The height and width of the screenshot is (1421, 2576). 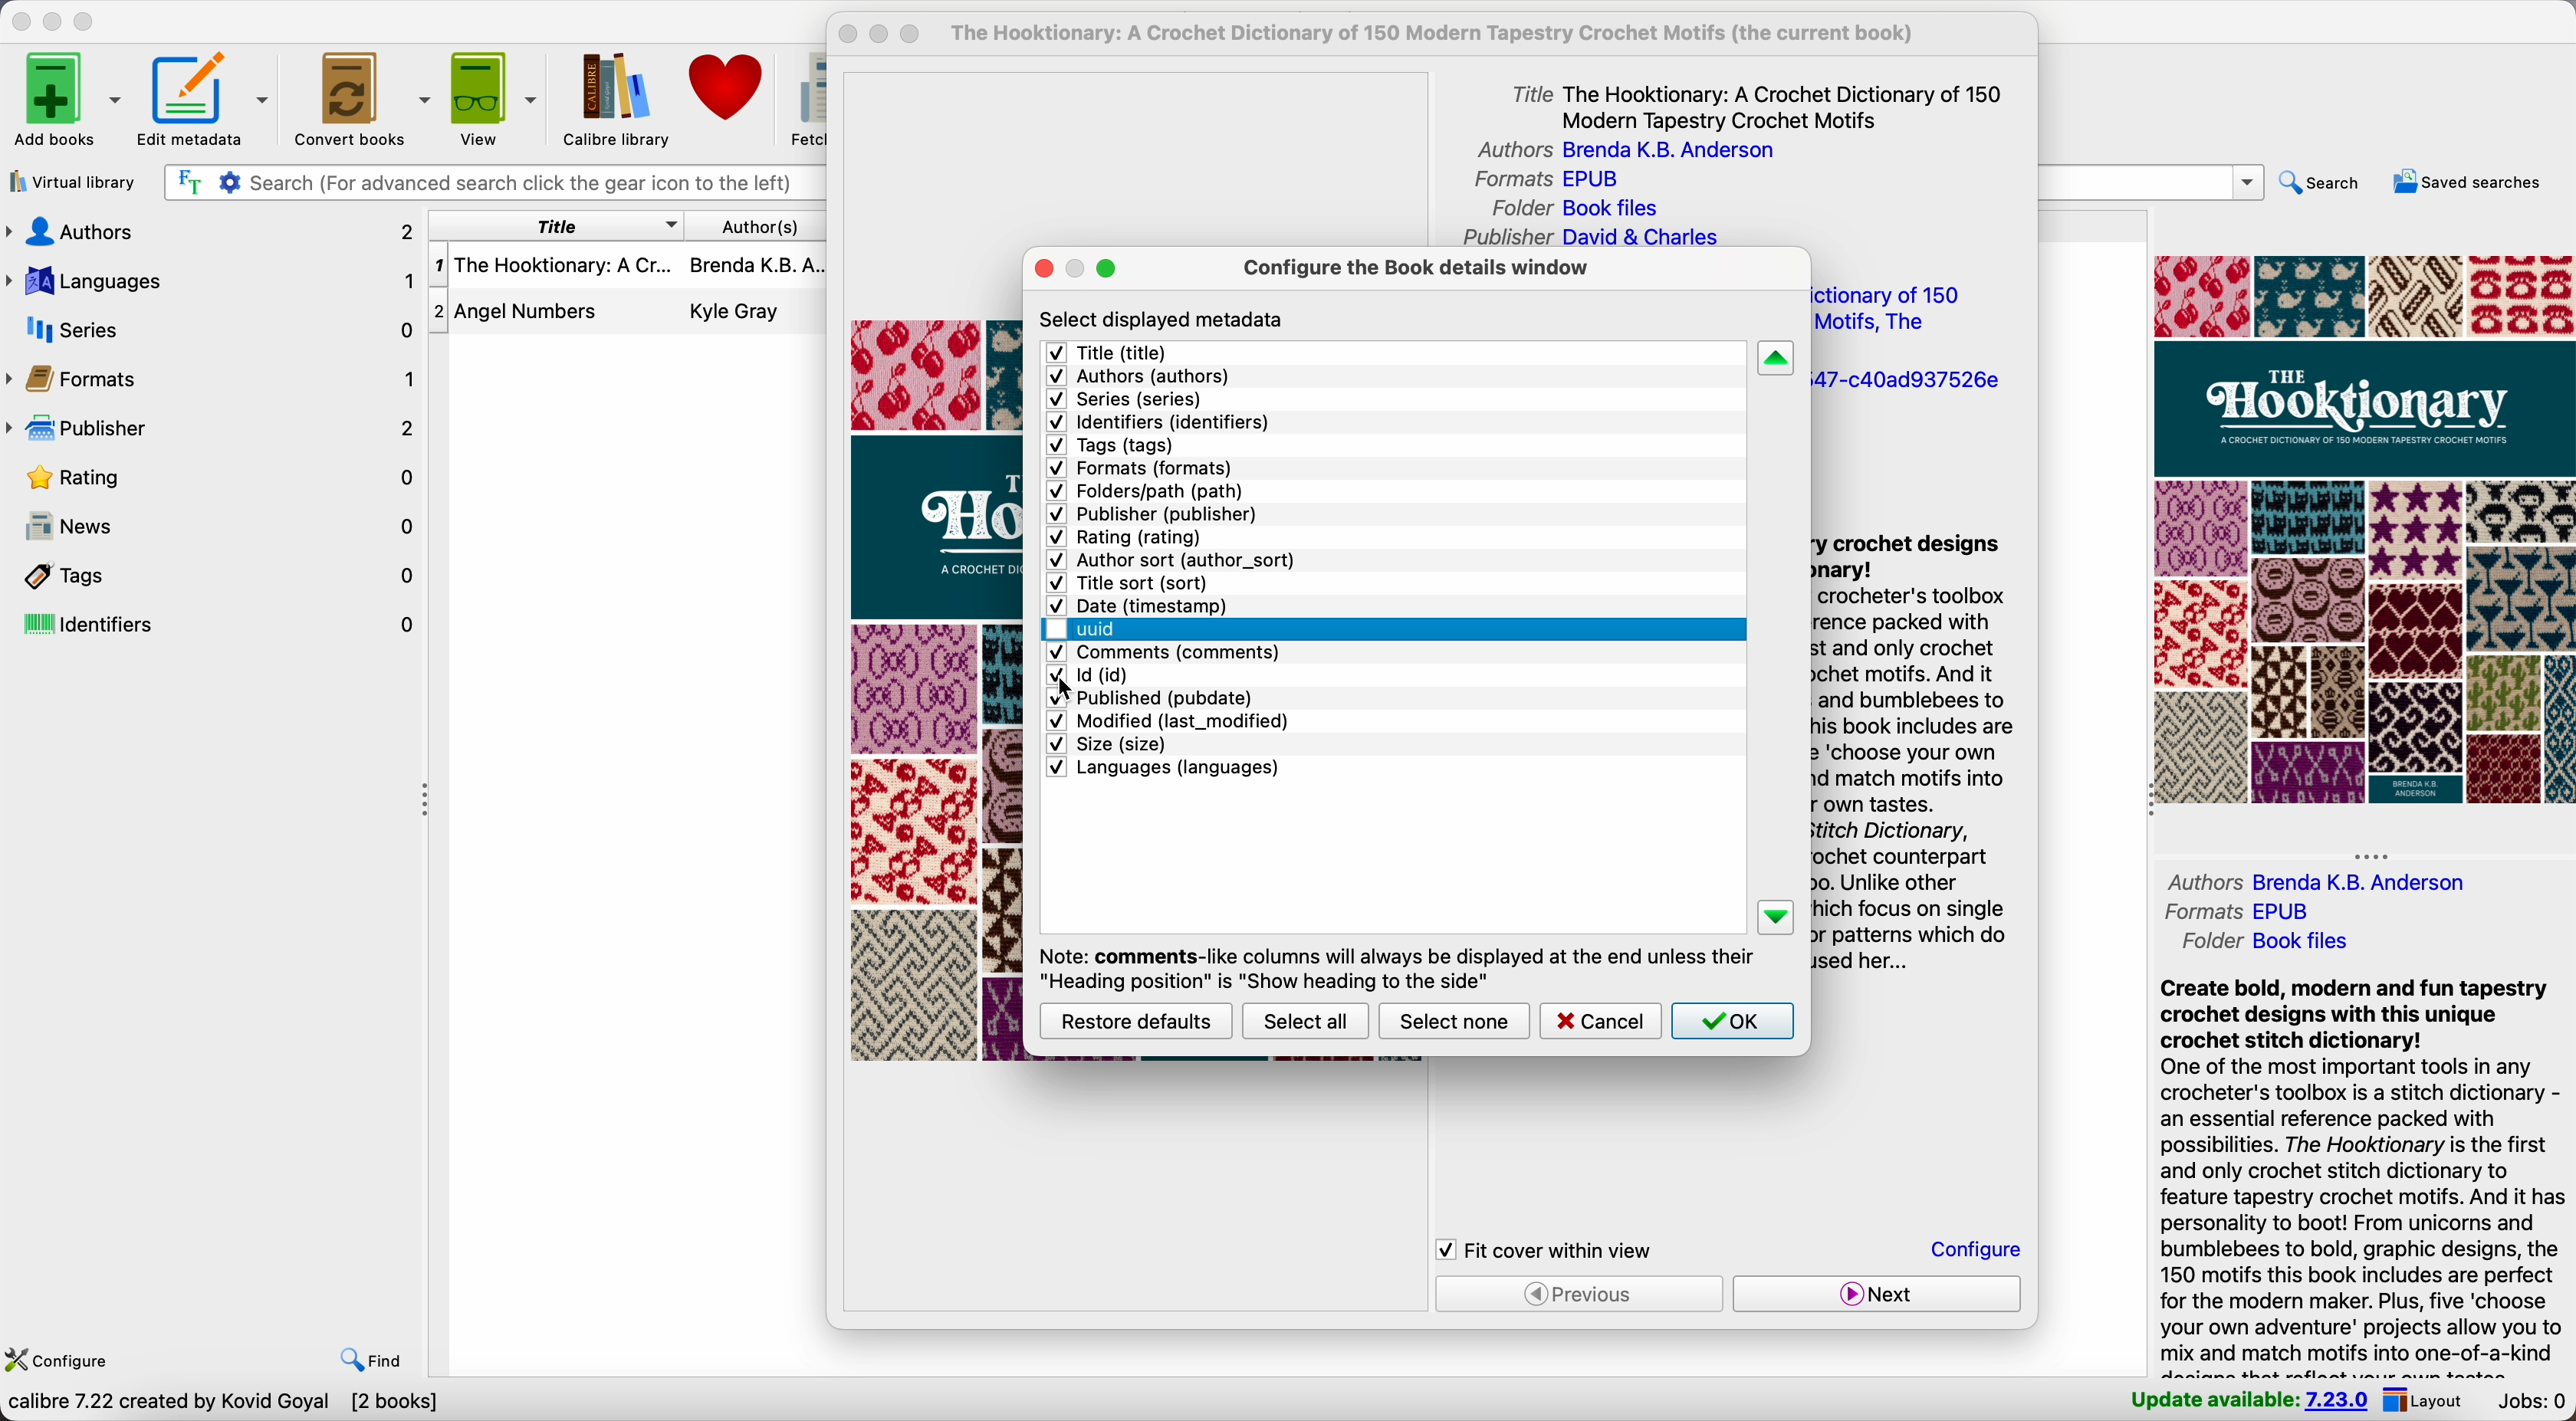 What do you see at coordinates (227, 479) in the screenshot?
I see `rating` at bounding box center [227, 479].